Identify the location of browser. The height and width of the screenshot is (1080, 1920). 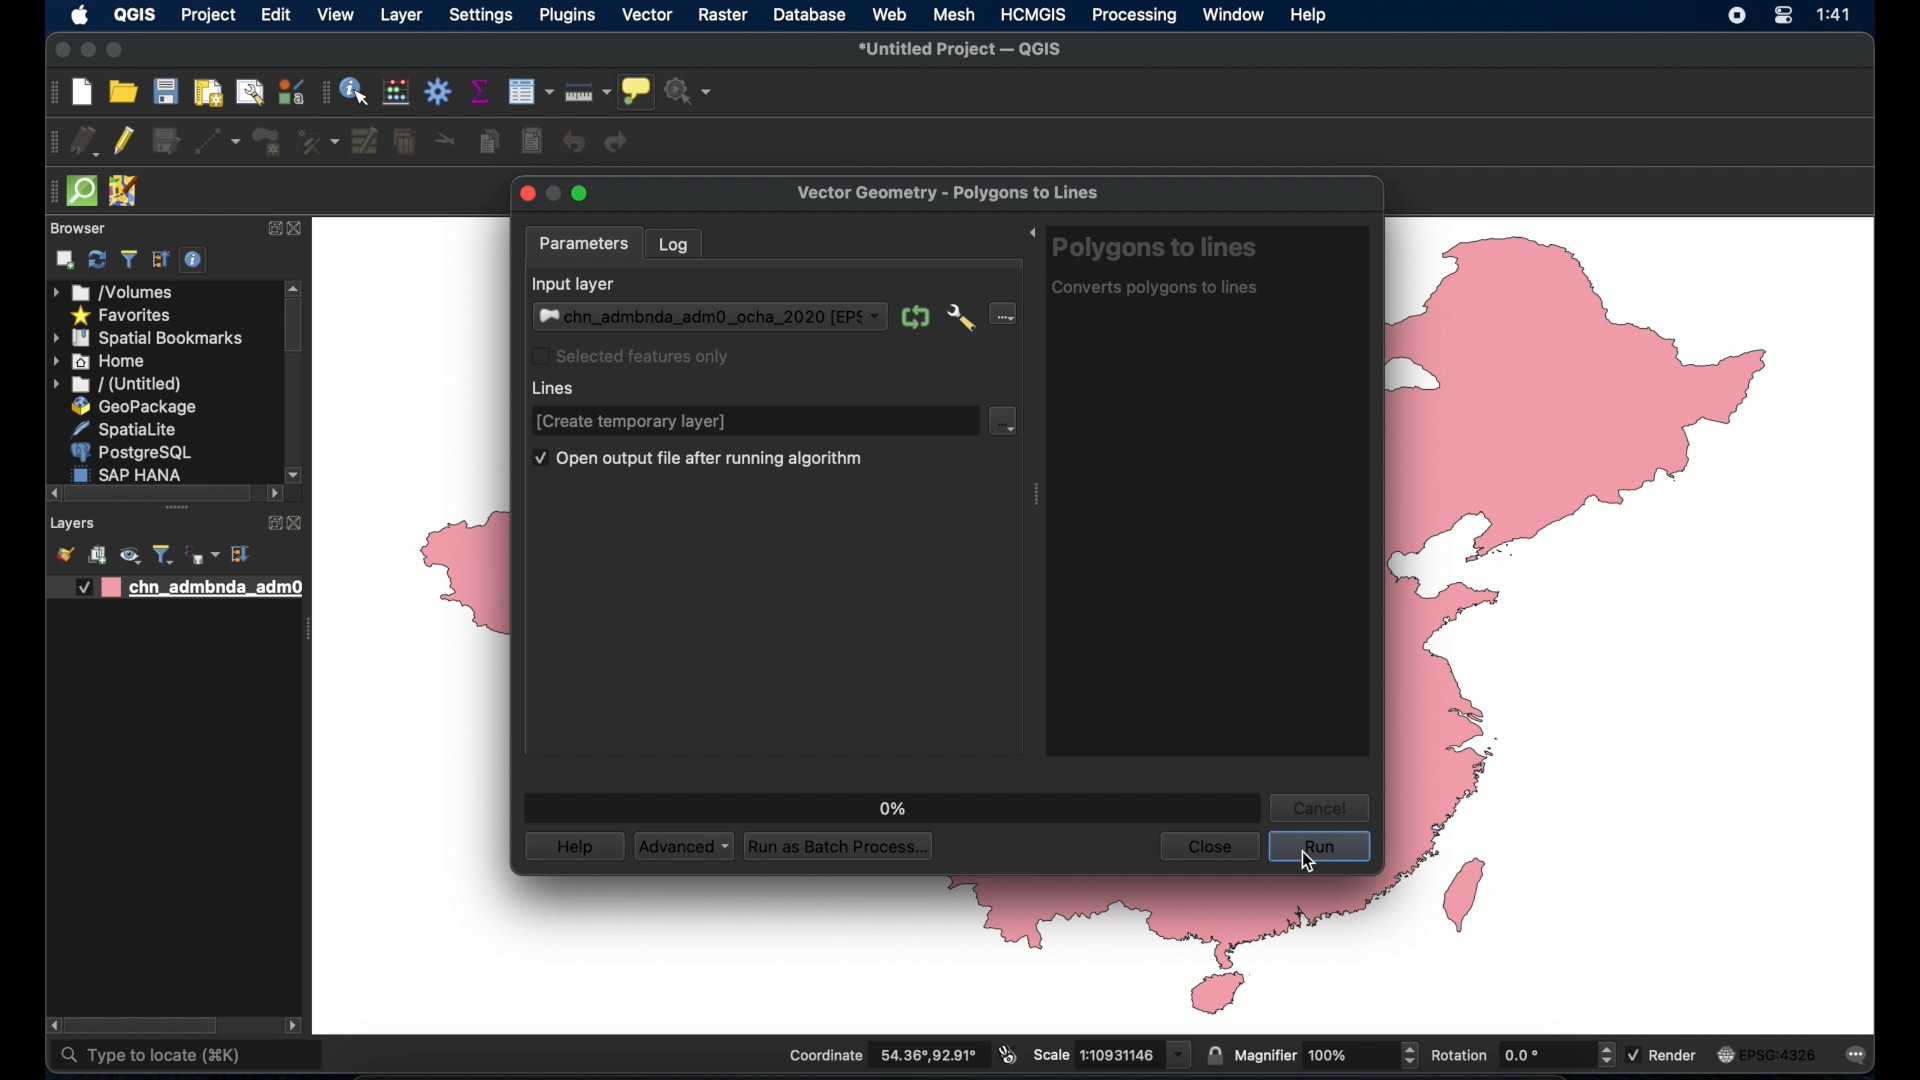
(78, 228).